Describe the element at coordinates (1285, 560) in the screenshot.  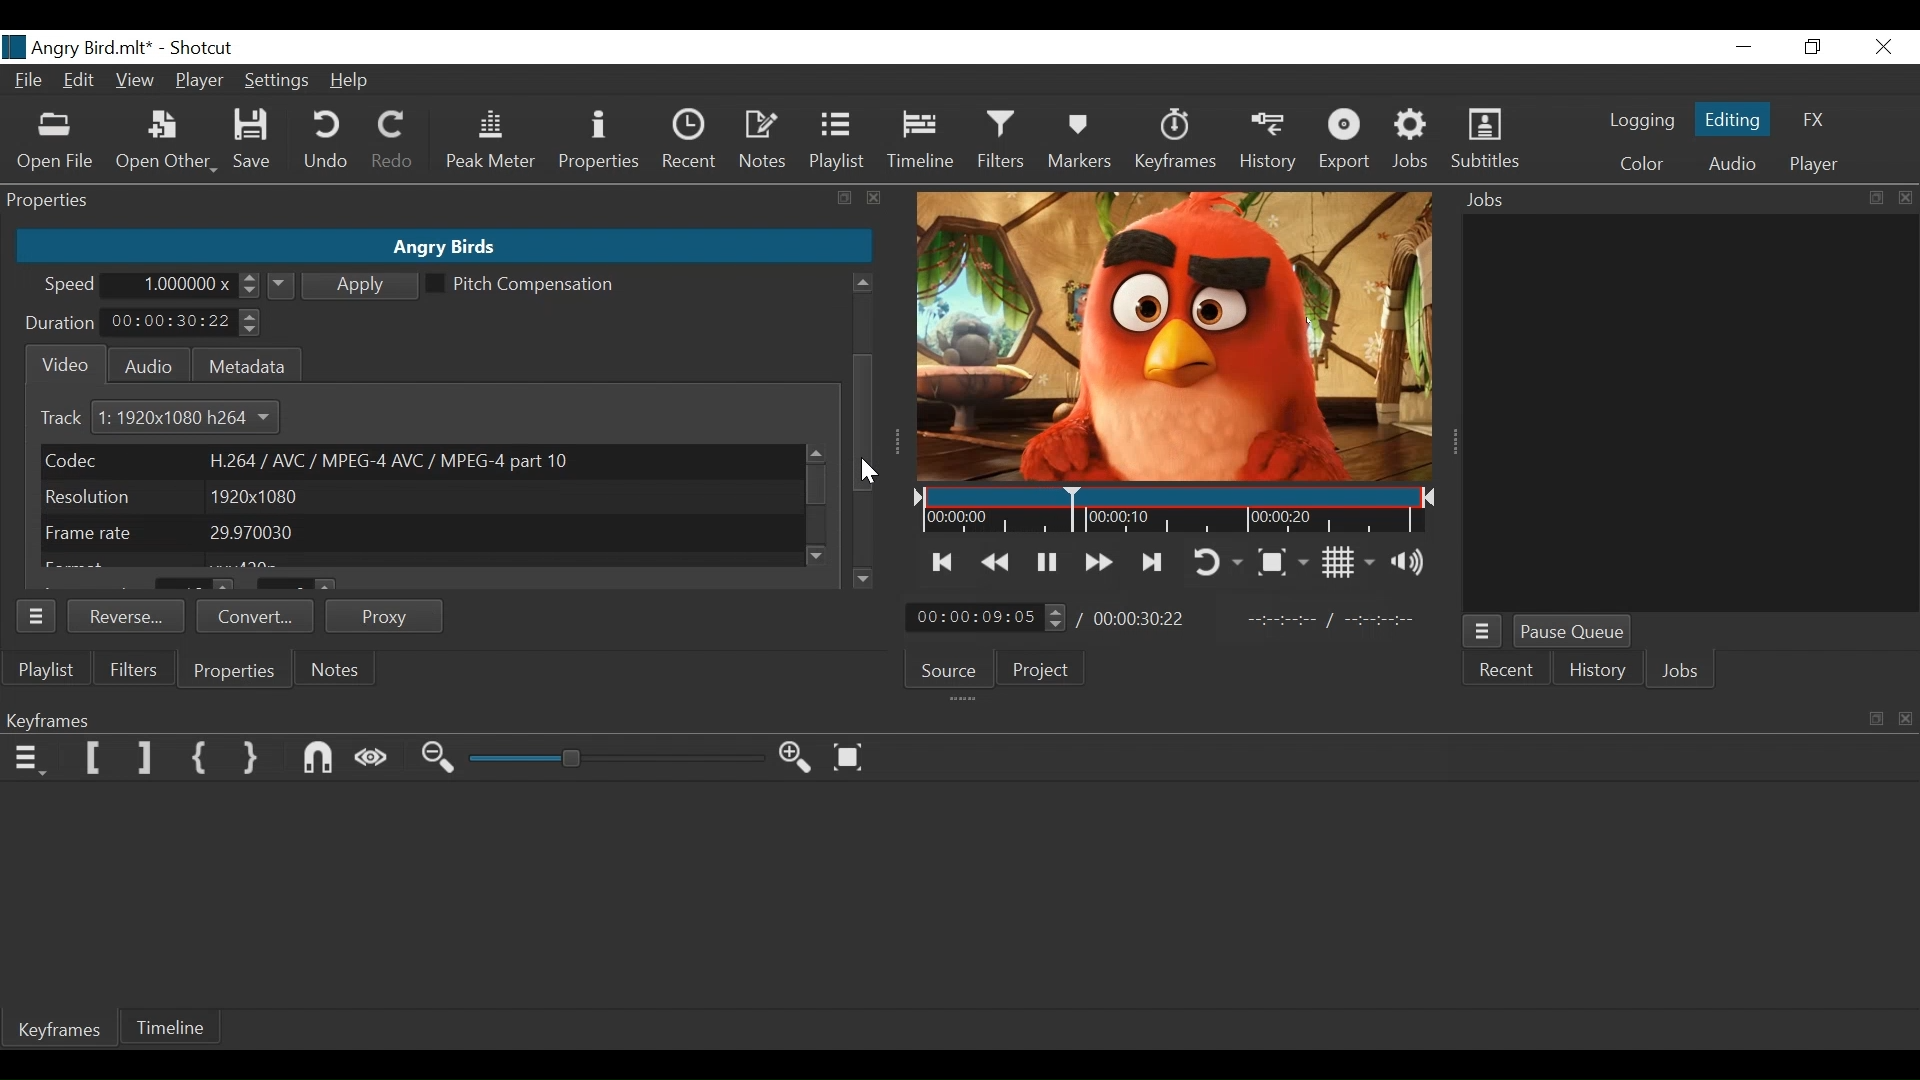
I see `Toggle zoom` at that location.